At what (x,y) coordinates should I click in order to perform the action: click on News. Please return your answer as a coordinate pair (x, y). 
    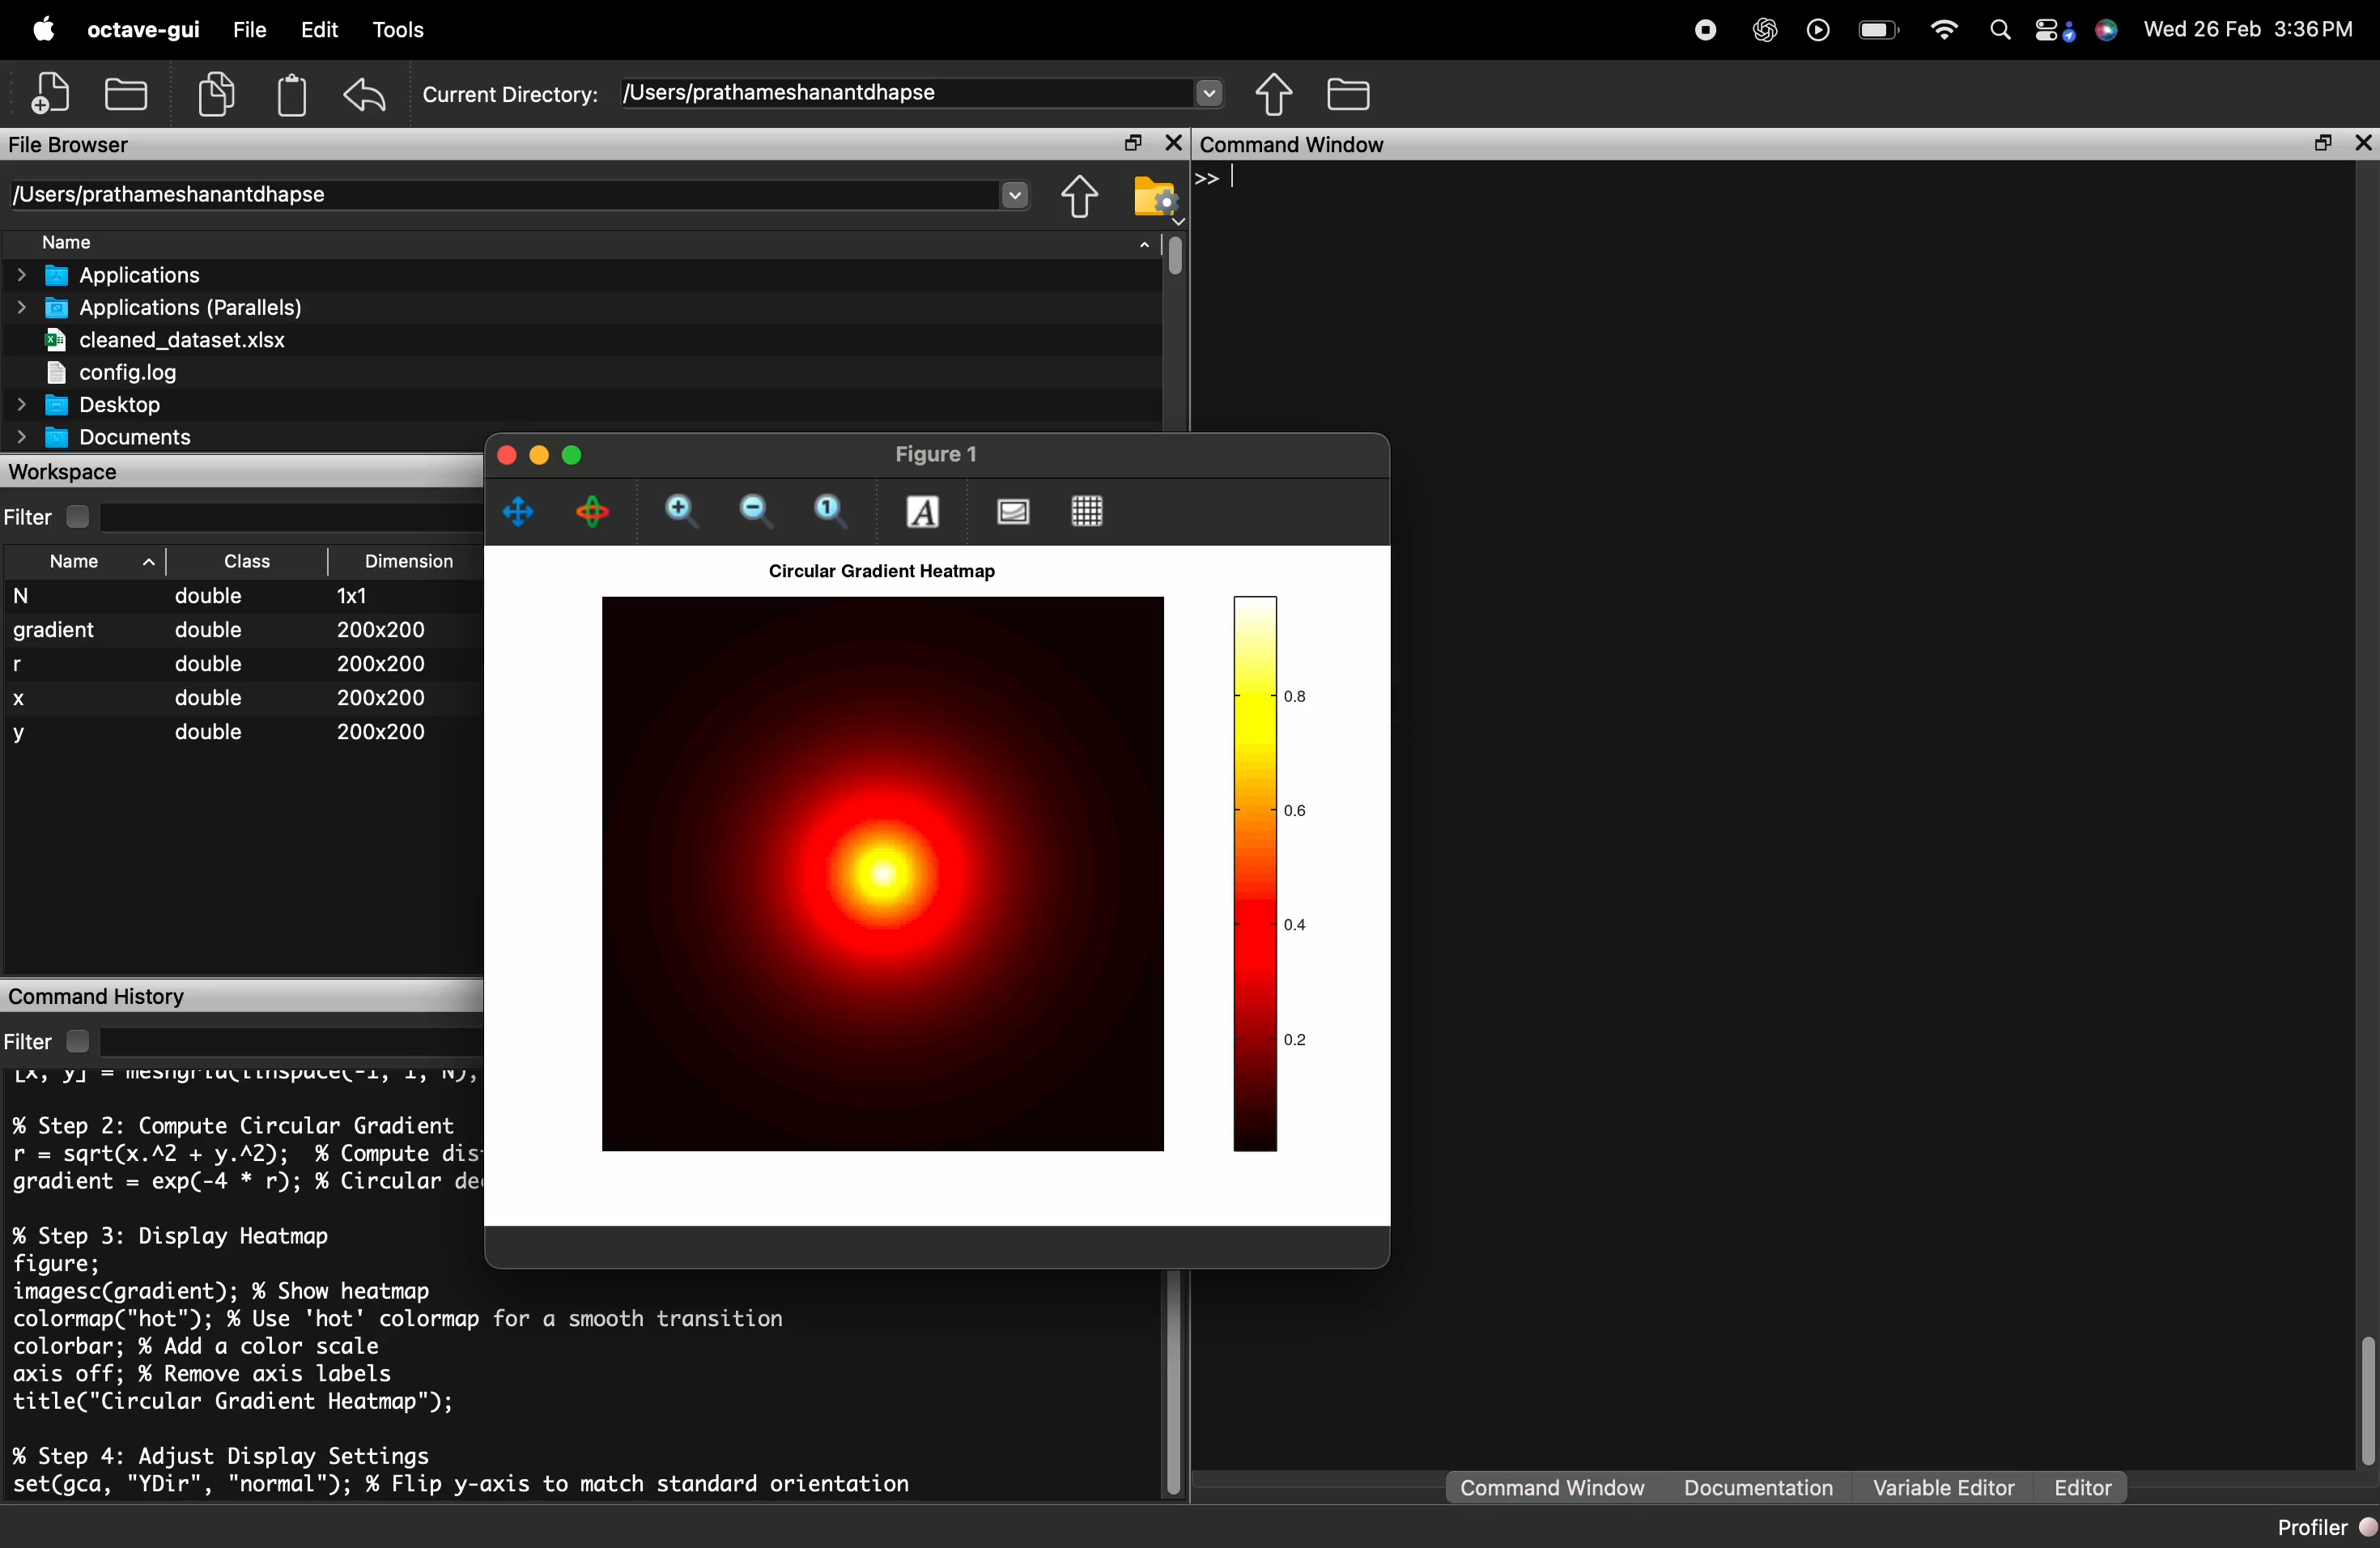
    Looking at the image, I should click on (770, 30).